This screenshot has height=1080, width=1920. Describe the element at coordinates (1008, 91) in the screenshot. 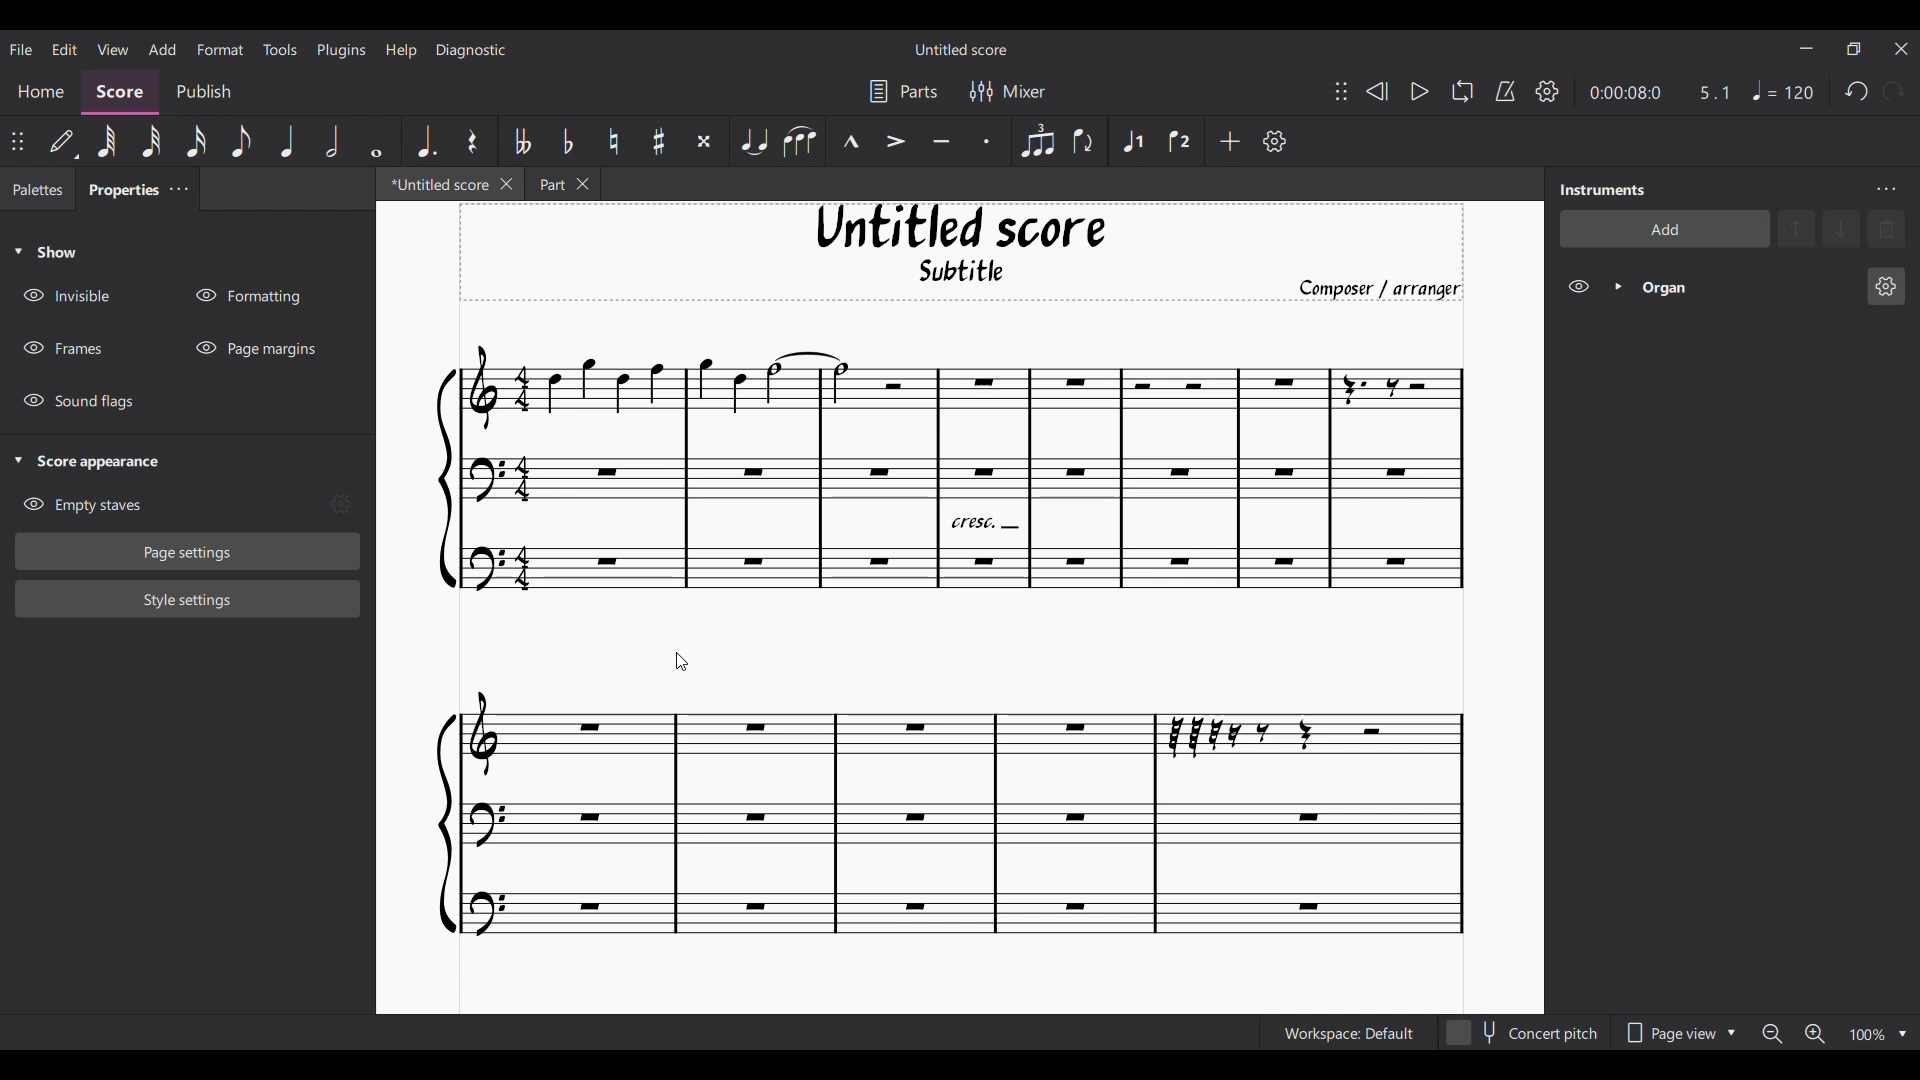

I see `Mixer settings` at that location.